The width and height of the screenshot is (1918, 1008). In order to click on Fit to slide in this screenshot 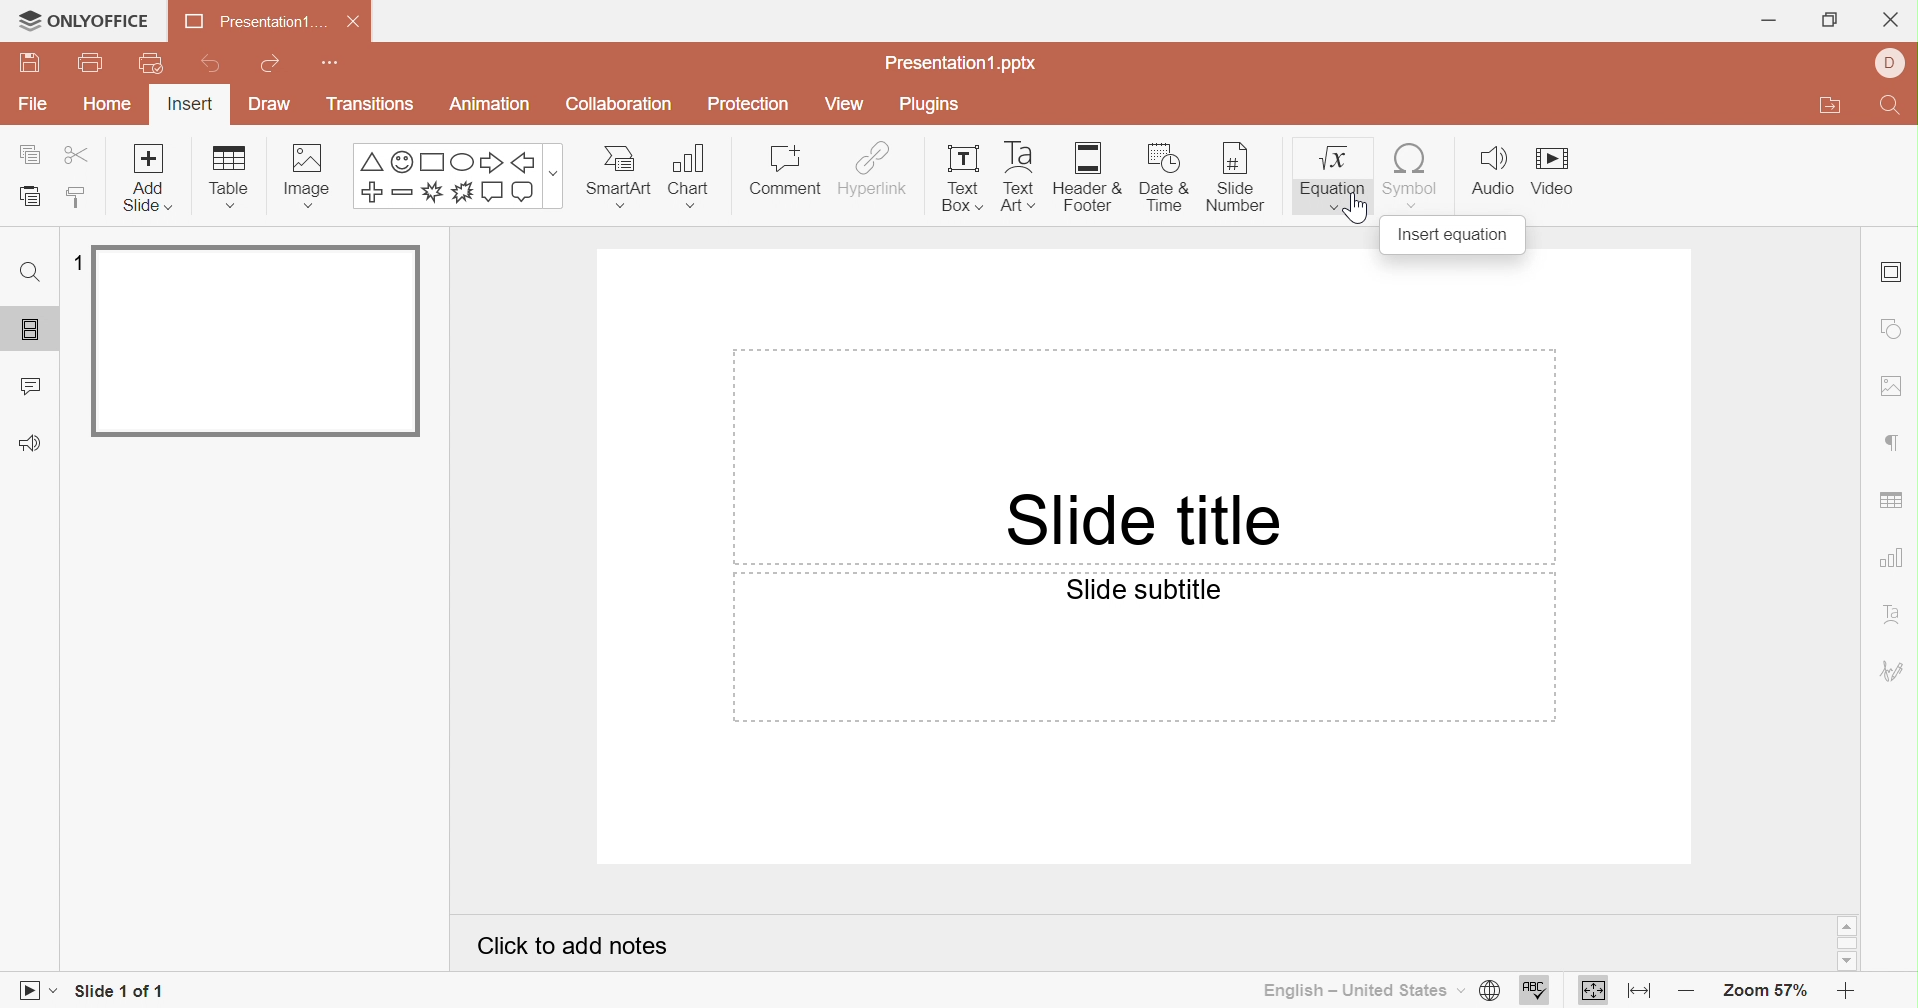, I will do `click(1594, 991)`.